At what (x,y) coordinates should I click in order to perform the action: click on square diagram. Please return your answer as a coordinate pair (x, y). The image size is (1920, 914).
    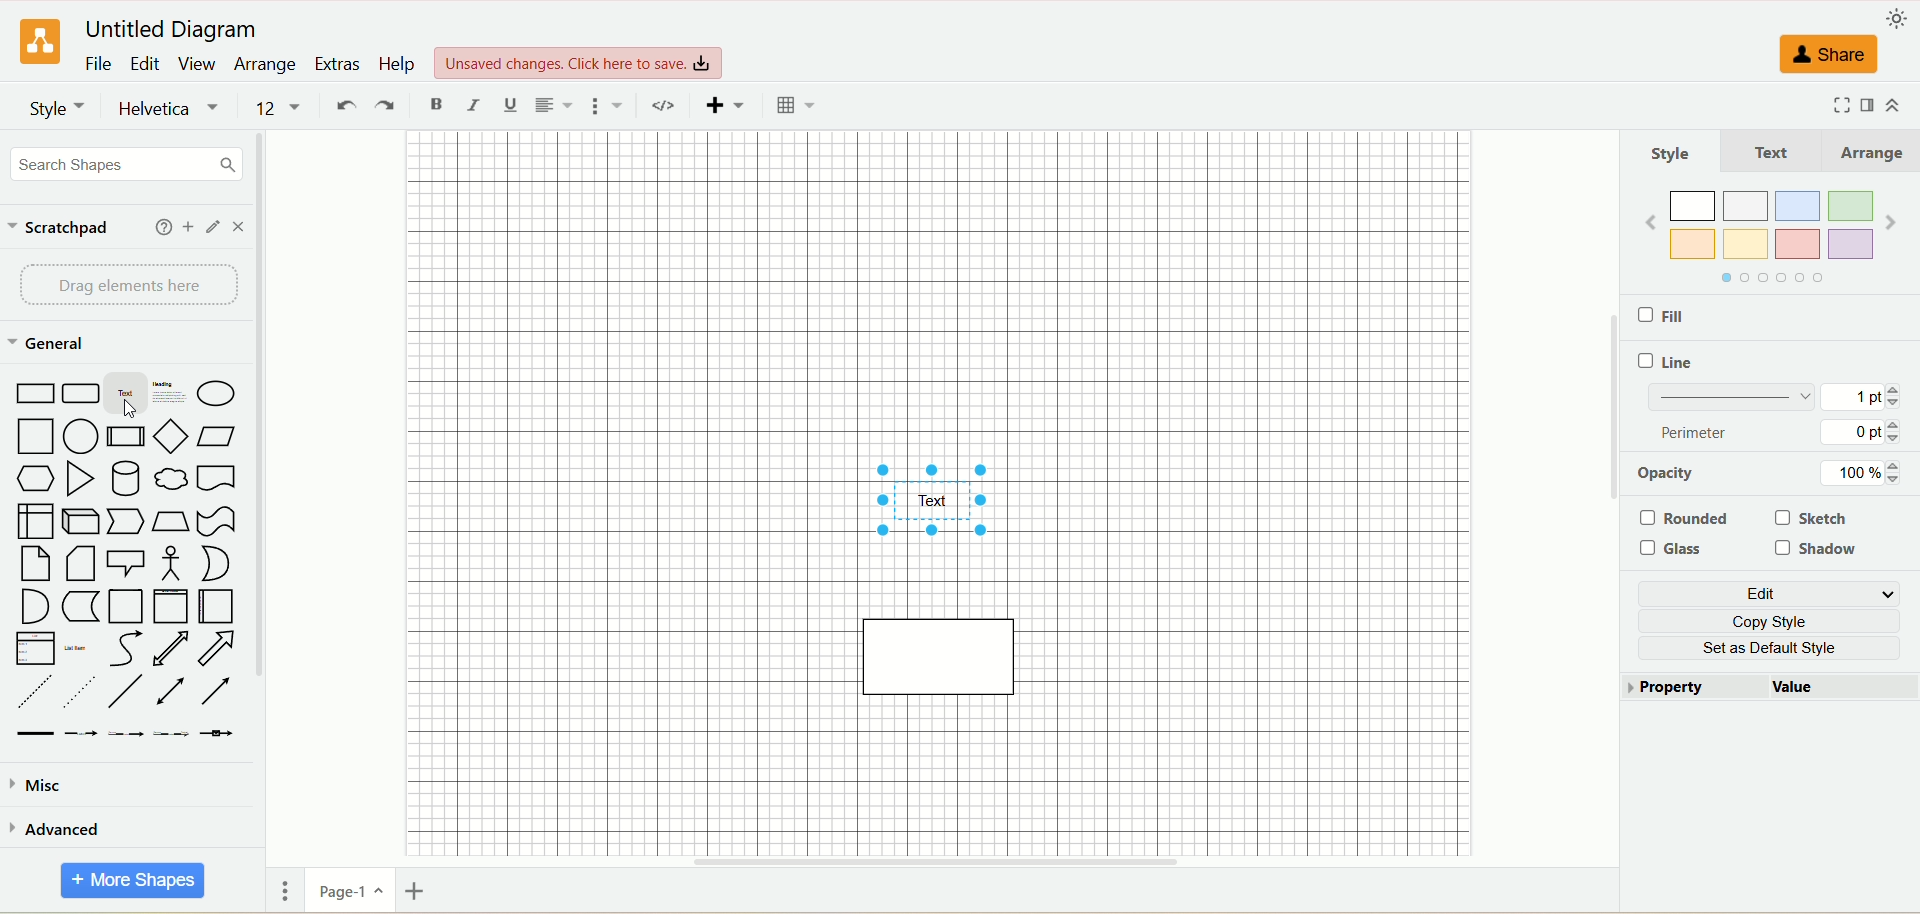
    Looking at the image, I should click on (940, 654).